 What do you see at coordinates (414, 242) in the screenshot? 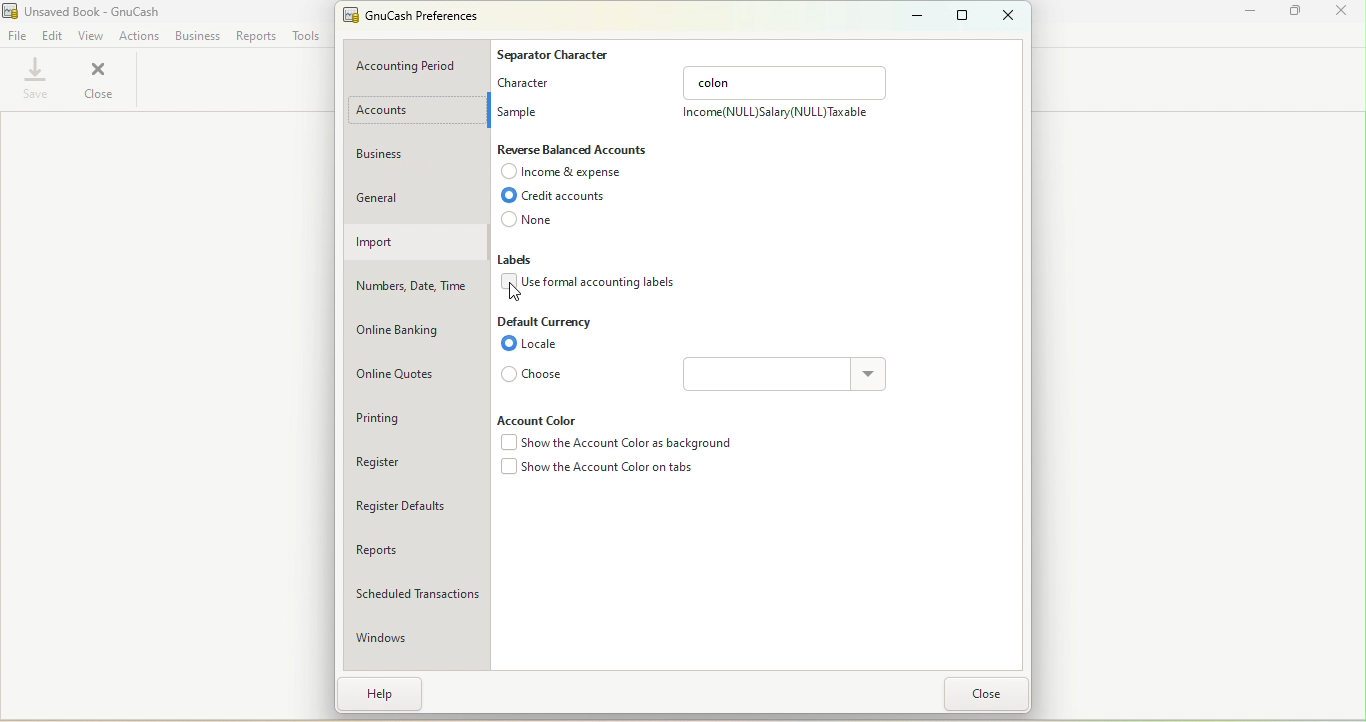
I see `Import` at bounding box center [414, 242].